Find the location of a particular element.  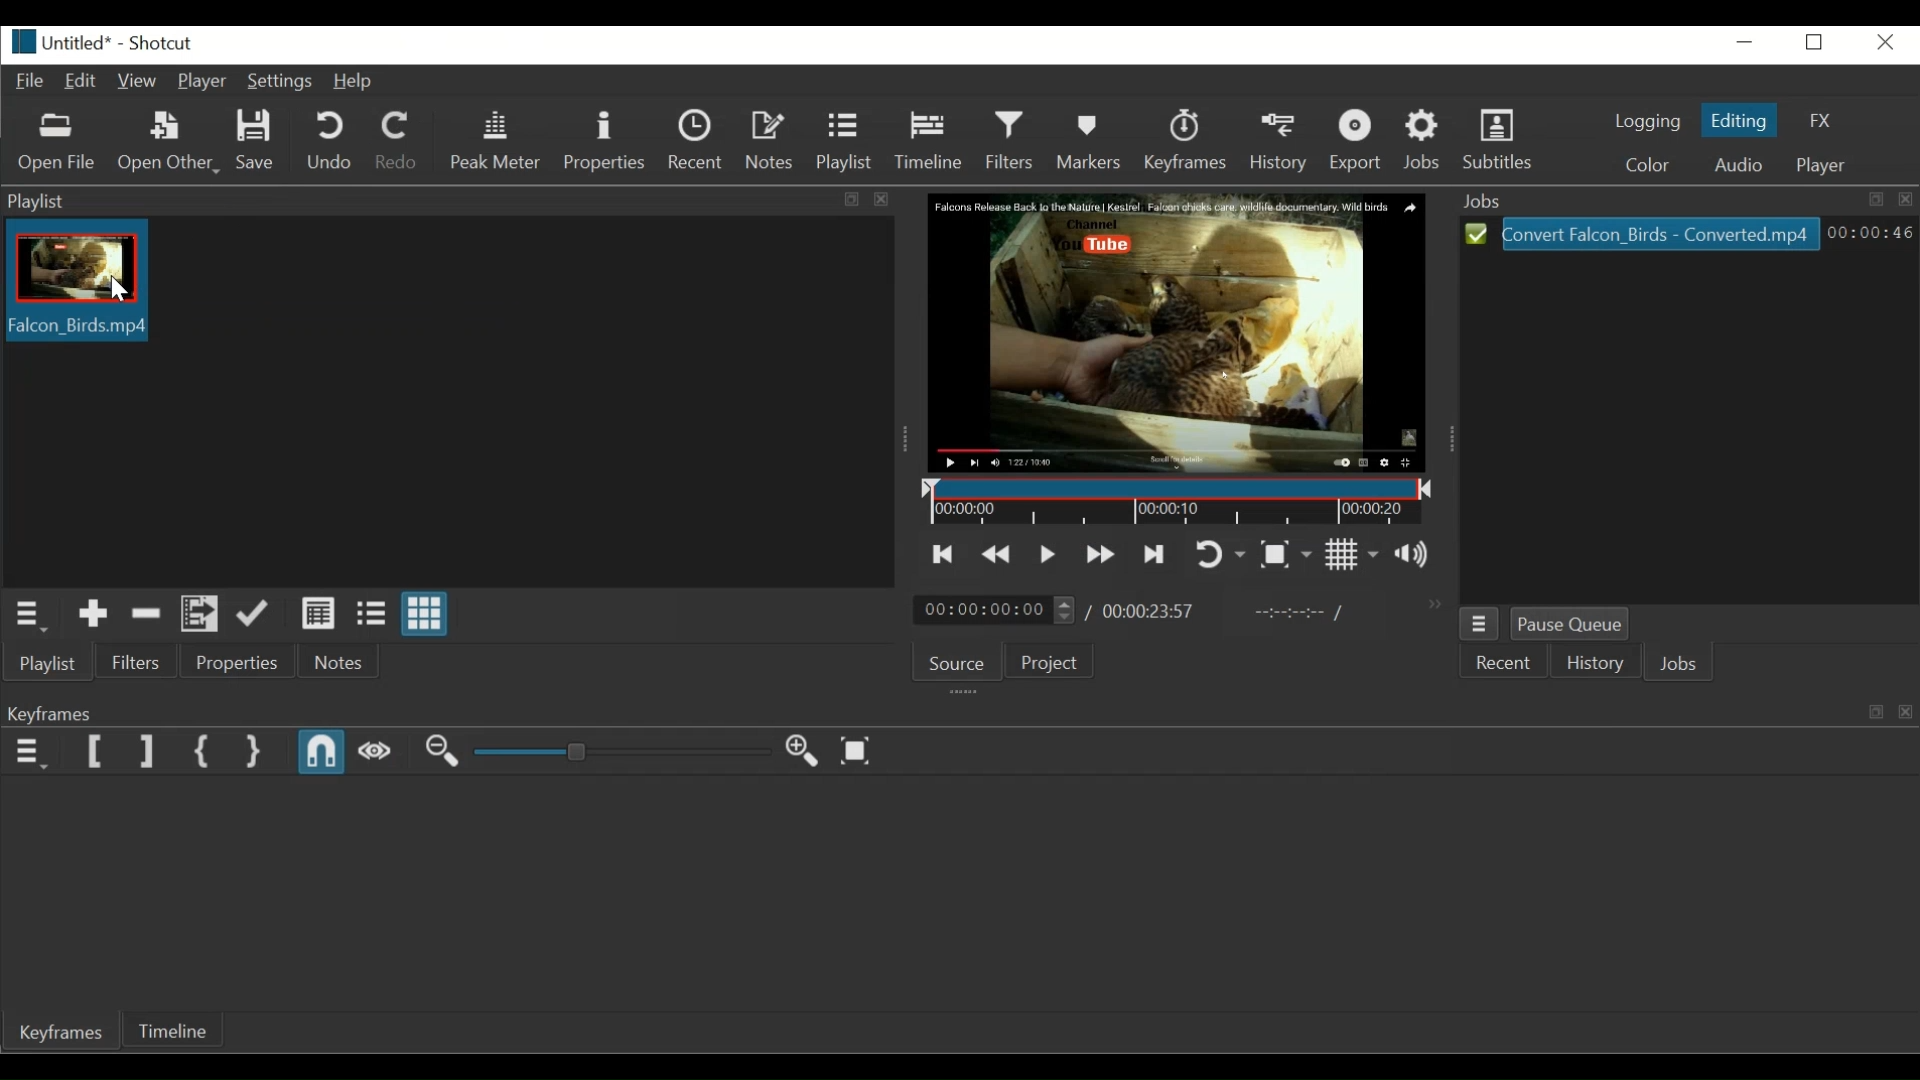

Help is located at coordinates (355, 82).